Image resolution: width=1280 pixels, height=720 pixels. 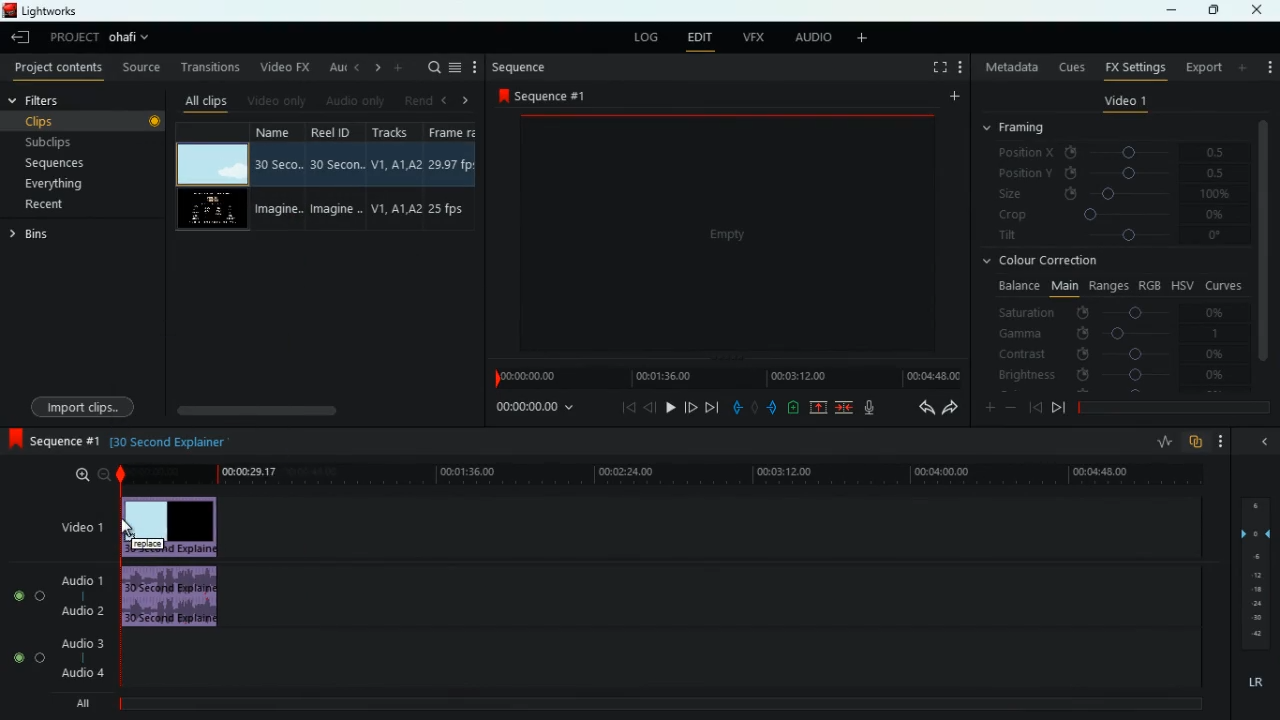 What do you see at coordinates (454, 163) in the screenshot?
I see `29.97 fbs` at bounding box center [454, 163].